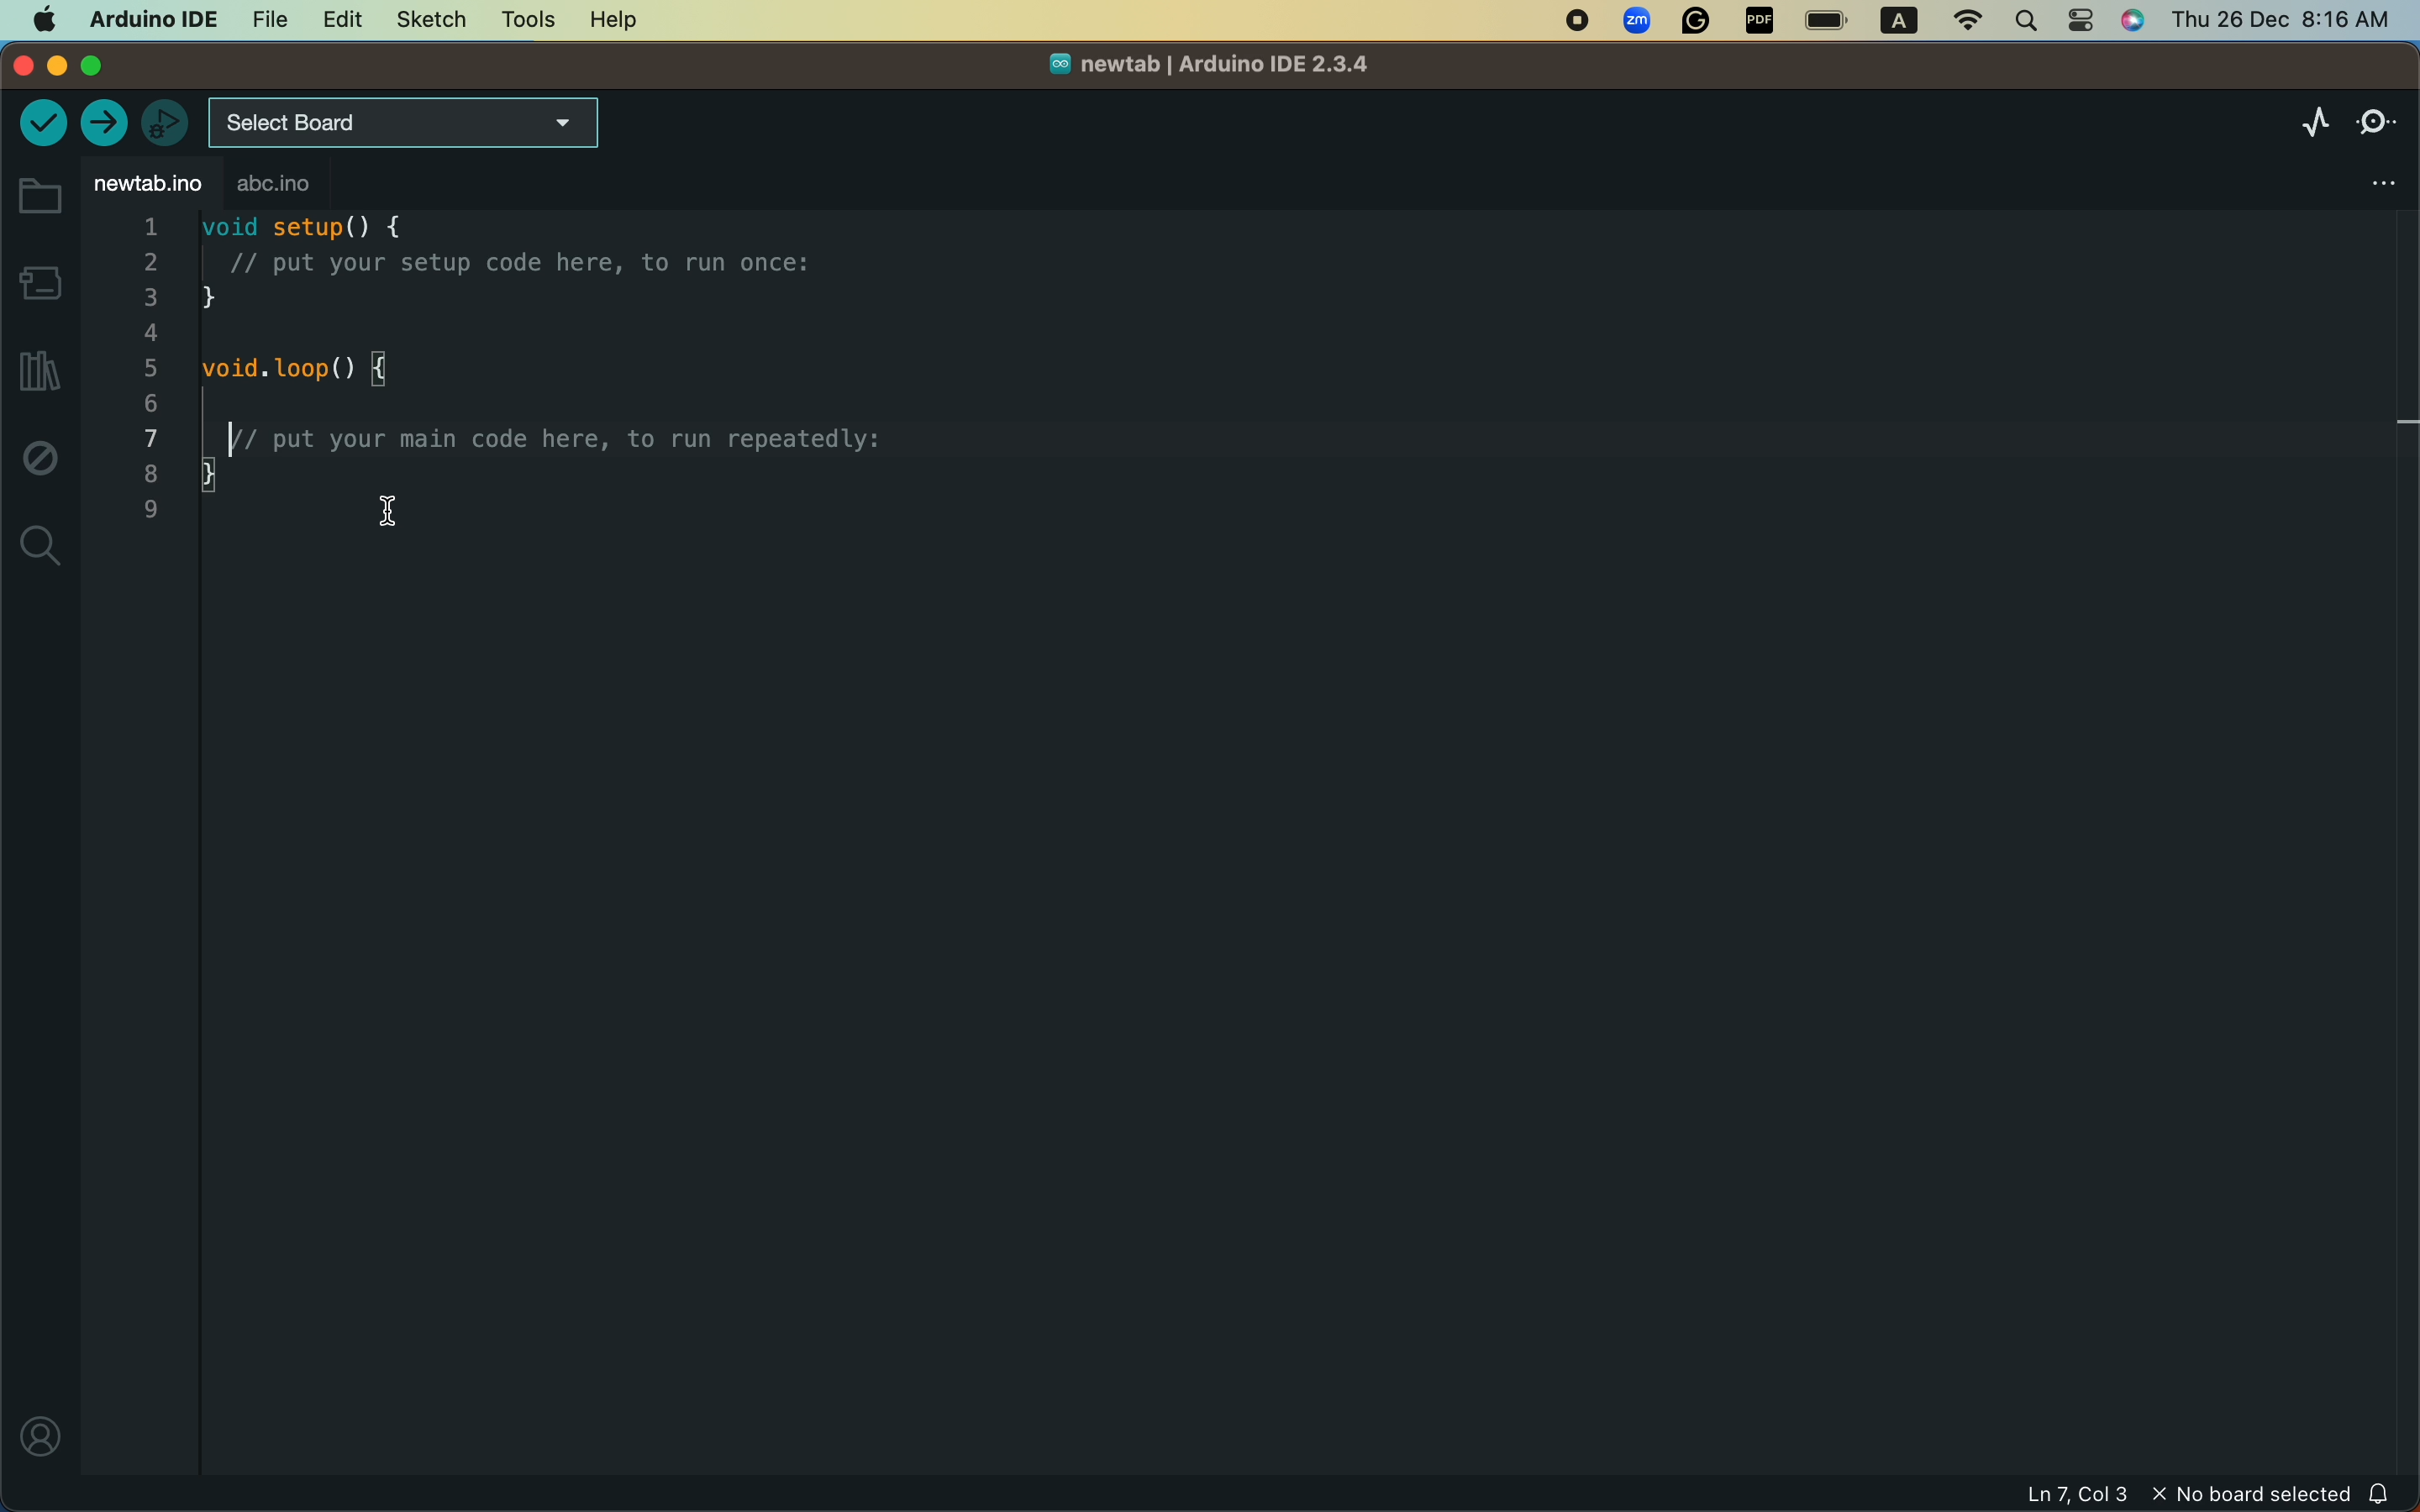  Describe the element at coordinates (1760, 22) in the screenshot. I see `` at that location.